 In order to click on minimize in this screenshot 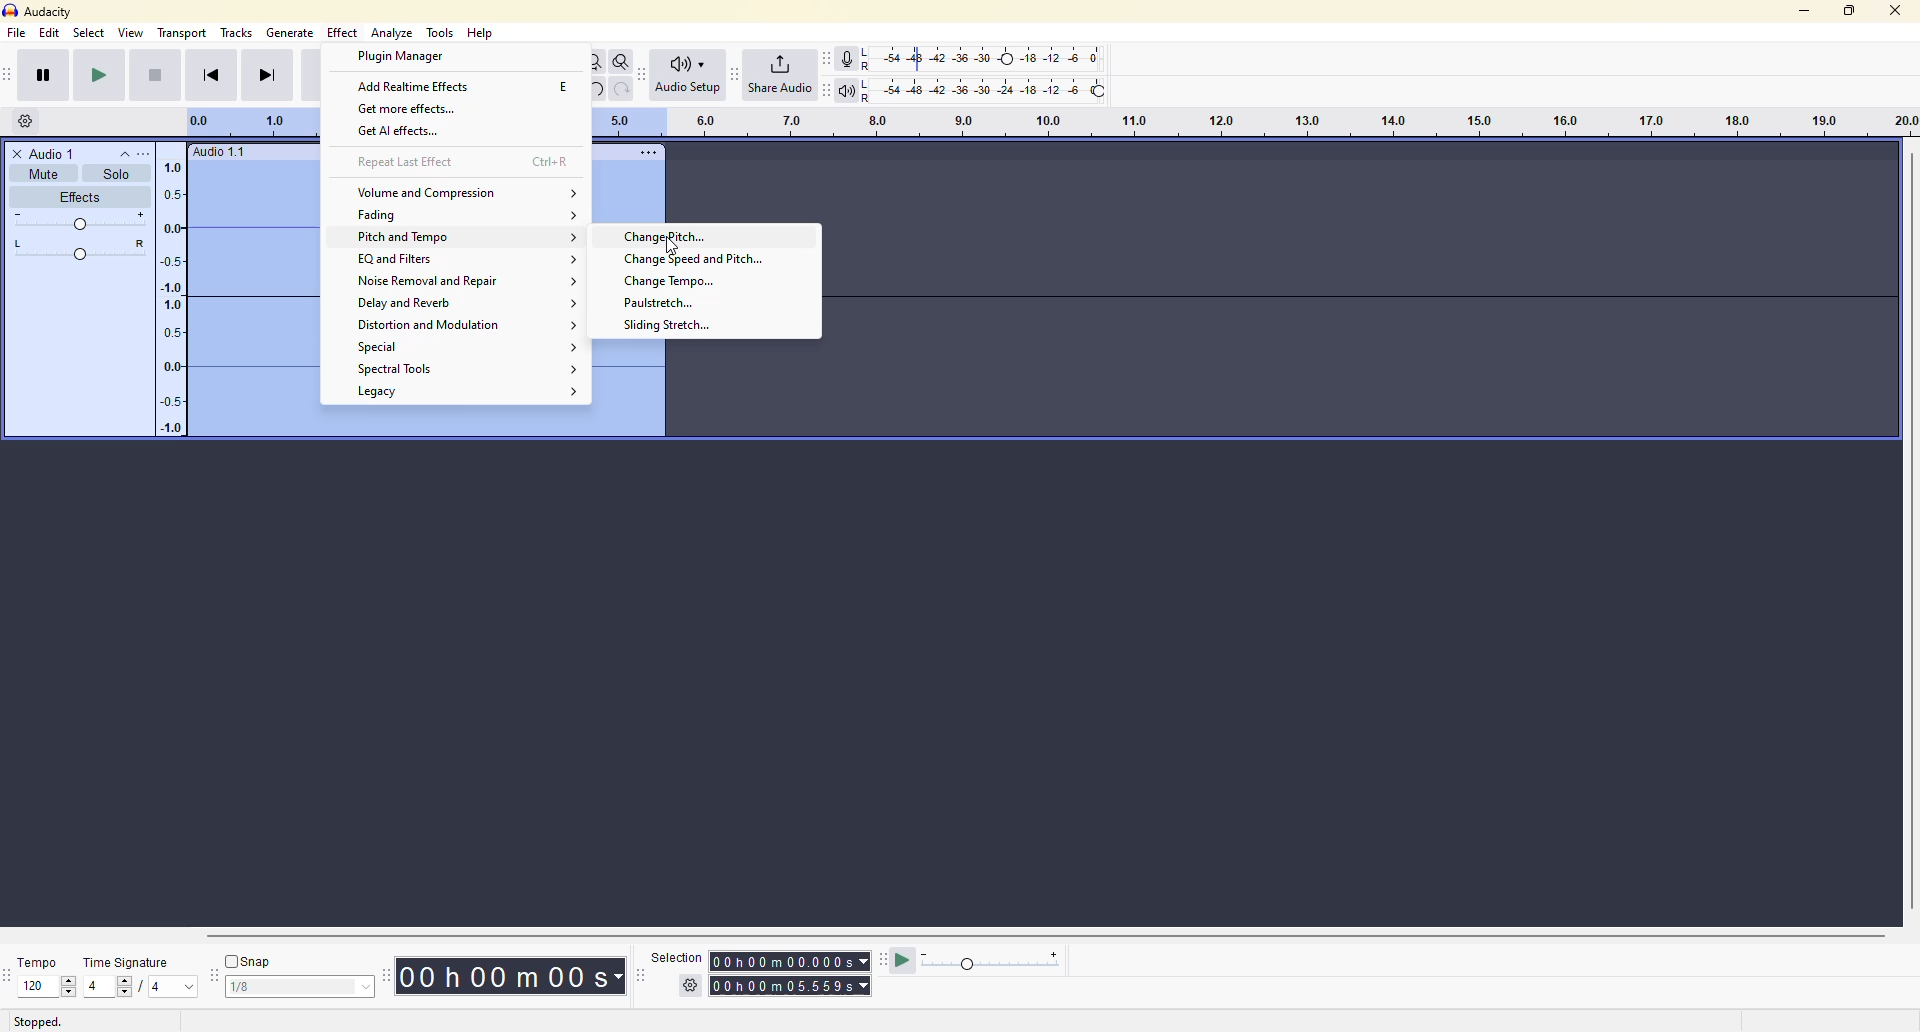, I will do `click(1798, 12)`.